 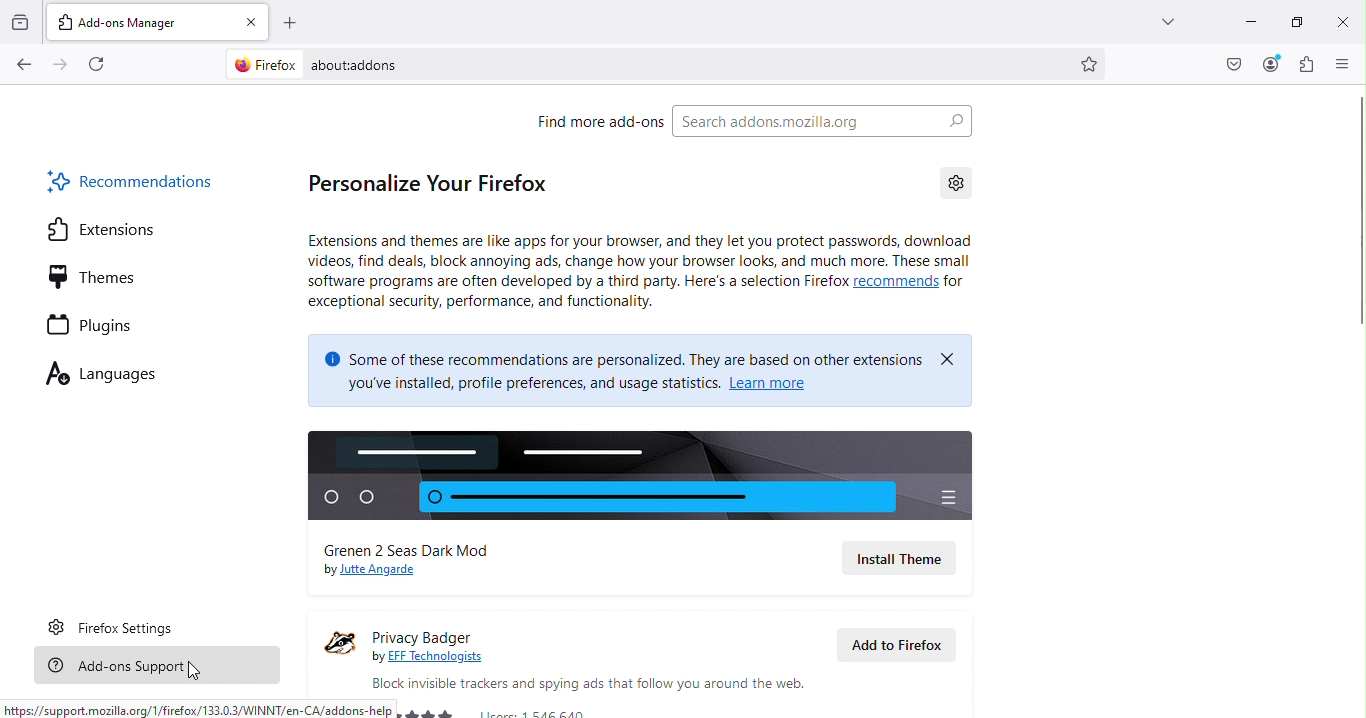 I want to click on Recommendations, so click(x=125, y=179).